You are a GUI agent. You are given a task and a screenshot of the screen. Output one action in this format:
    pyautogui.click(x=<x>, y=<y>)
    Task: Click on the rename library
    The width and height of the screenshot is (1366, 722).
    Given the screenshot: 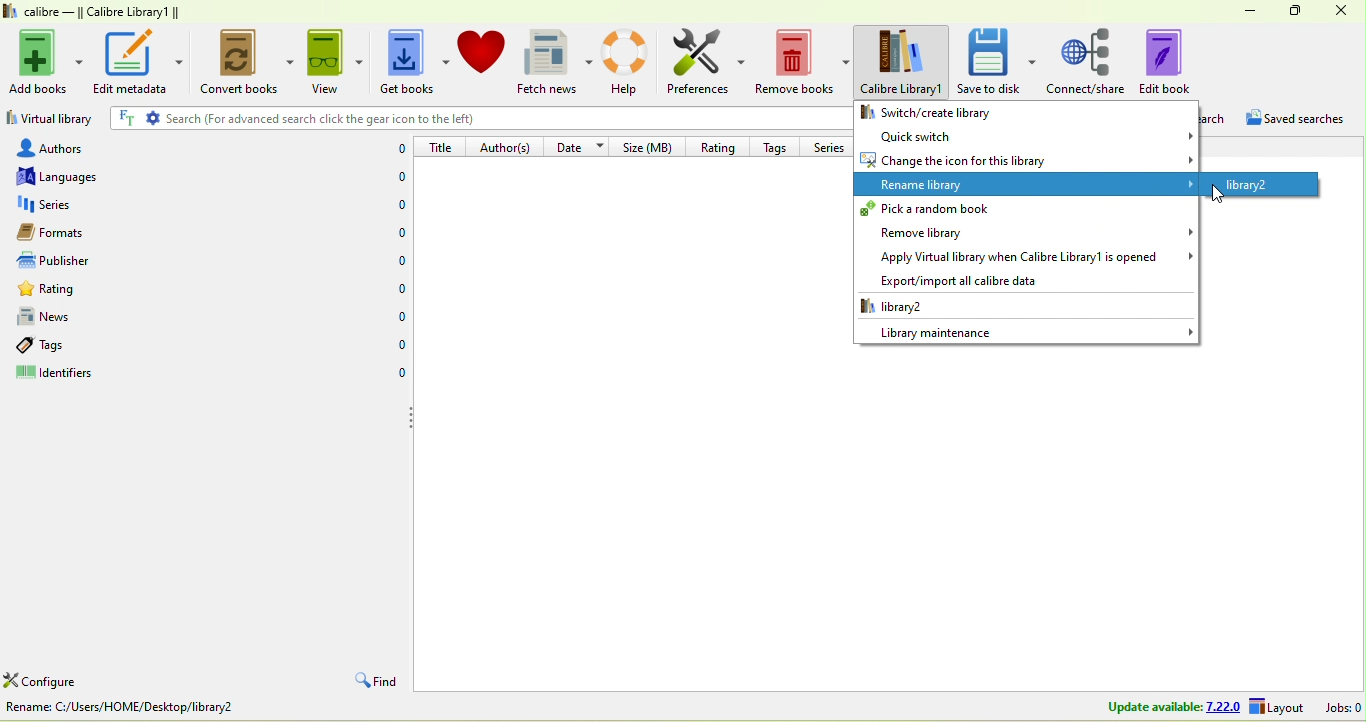 What is the action you would take?
    pyautogui.click(x=1028, y=184)
    